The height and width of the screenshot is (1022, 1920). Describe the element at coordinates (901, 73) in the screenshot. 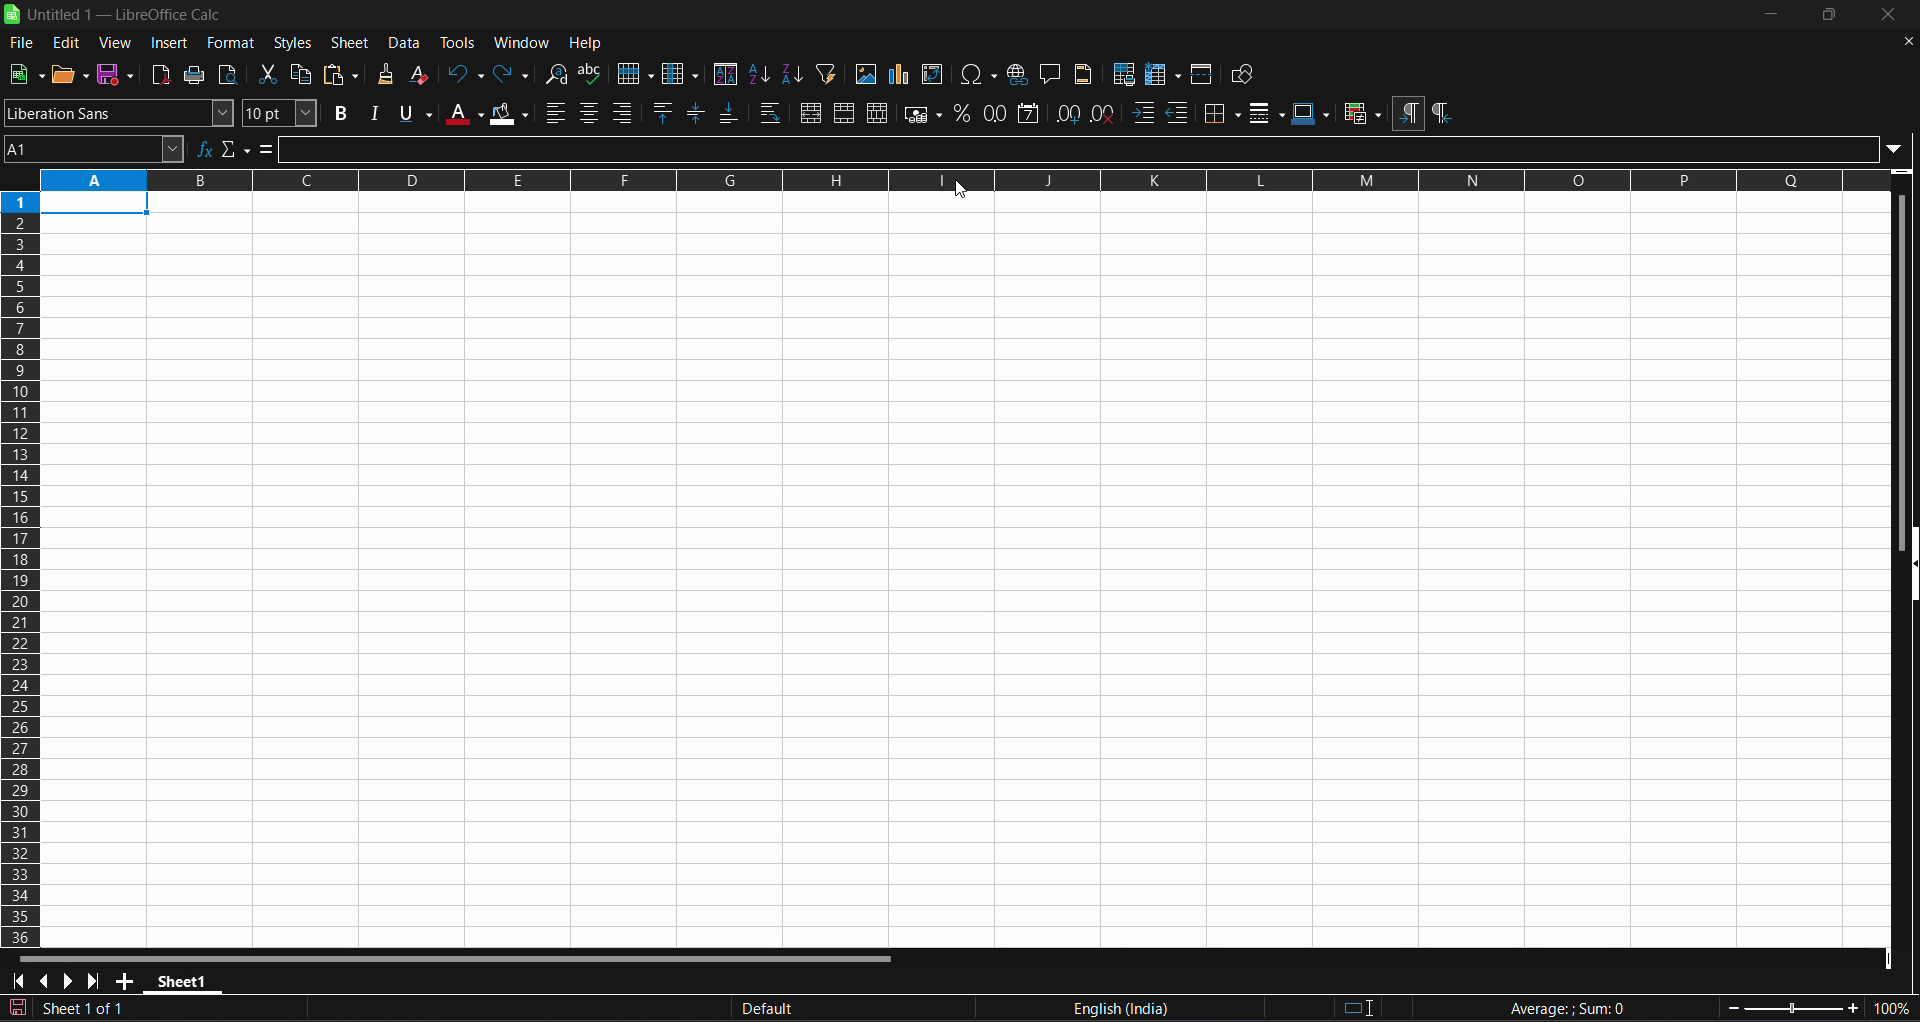

I see `insert chart` at that location.